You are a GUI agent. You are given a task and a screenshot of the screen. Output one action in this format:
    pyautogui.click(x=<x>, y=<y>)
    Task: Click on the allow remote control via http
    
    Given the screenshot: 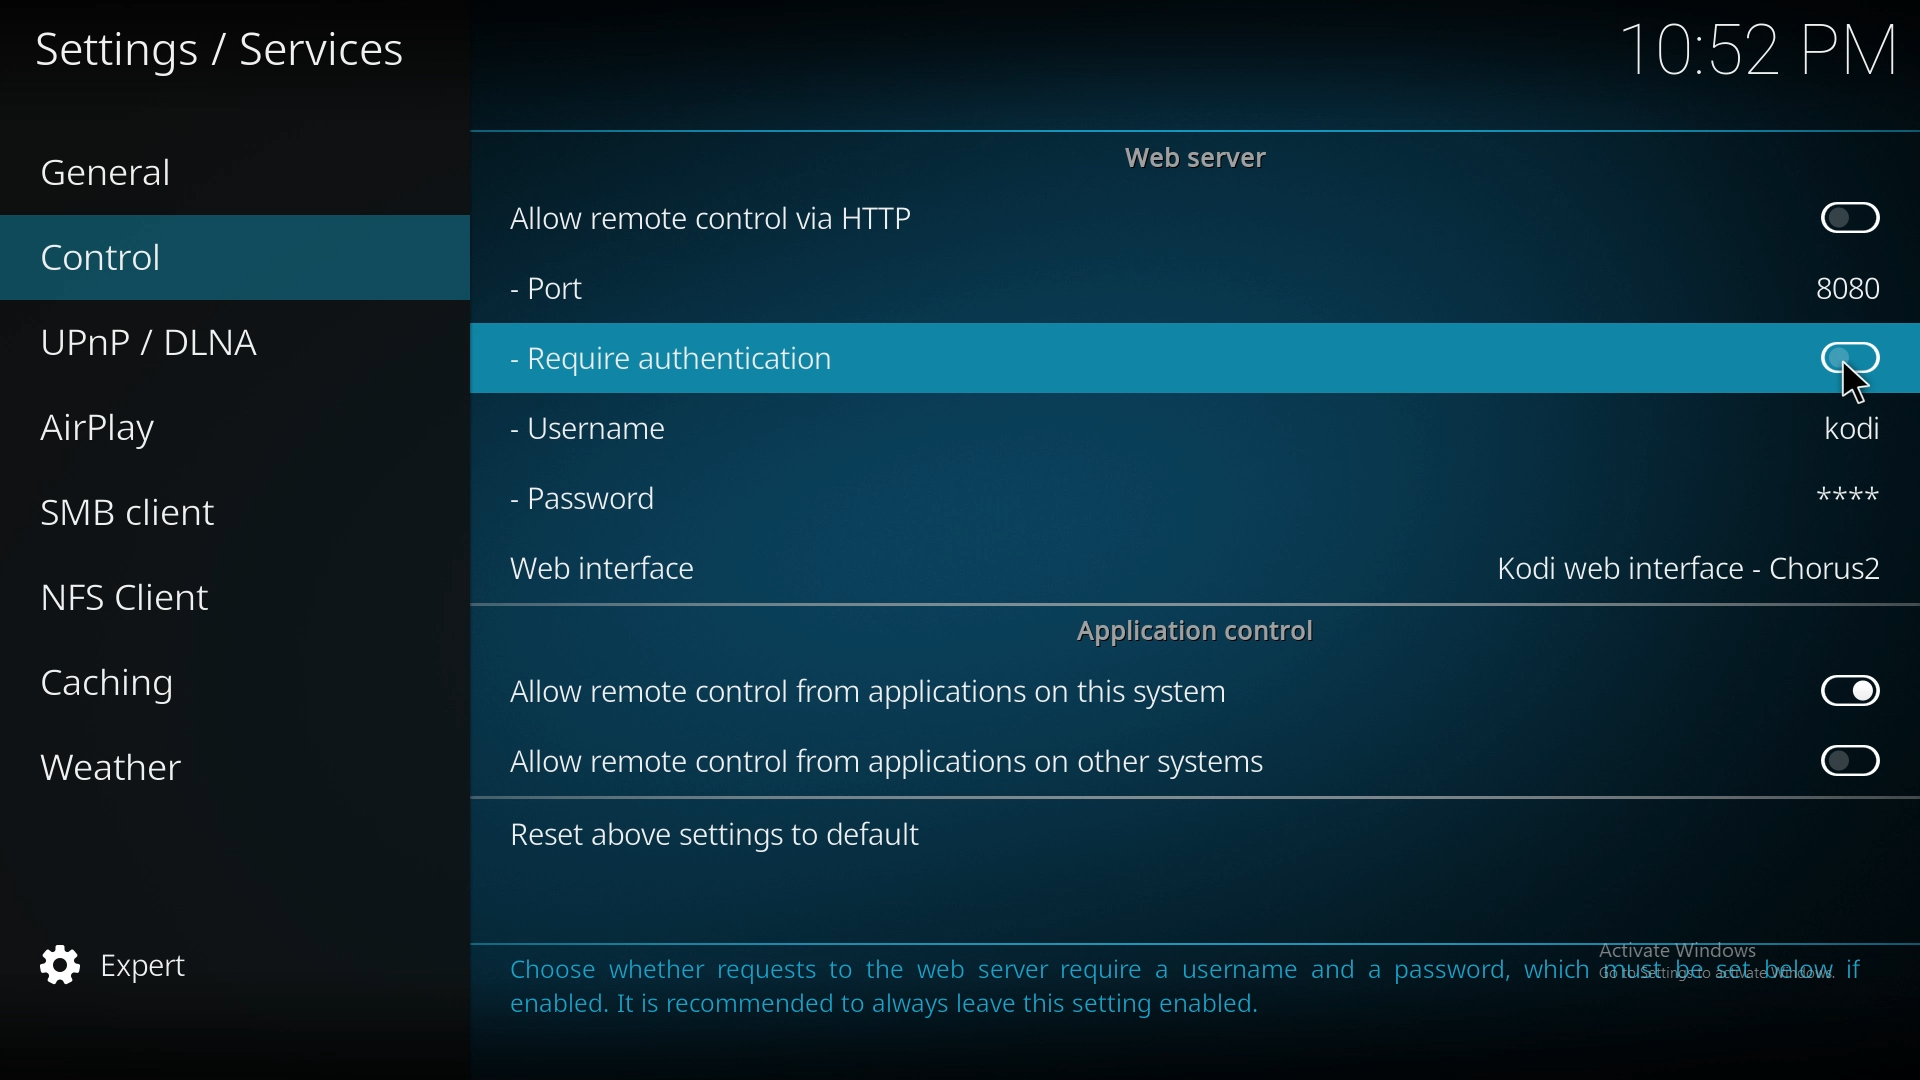 What is the action you would take?
    pyautogui.click(x=708, y=218)
    